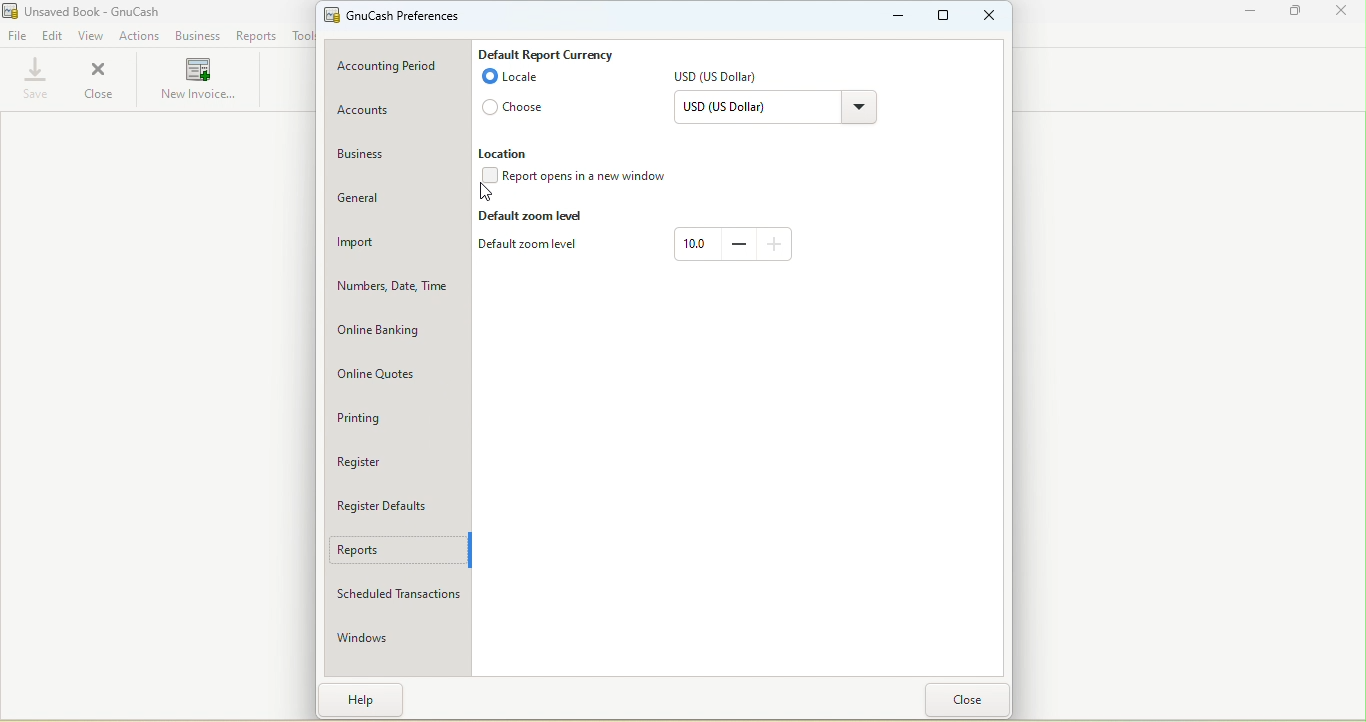  I want to click on Tools, so click(299, 35).